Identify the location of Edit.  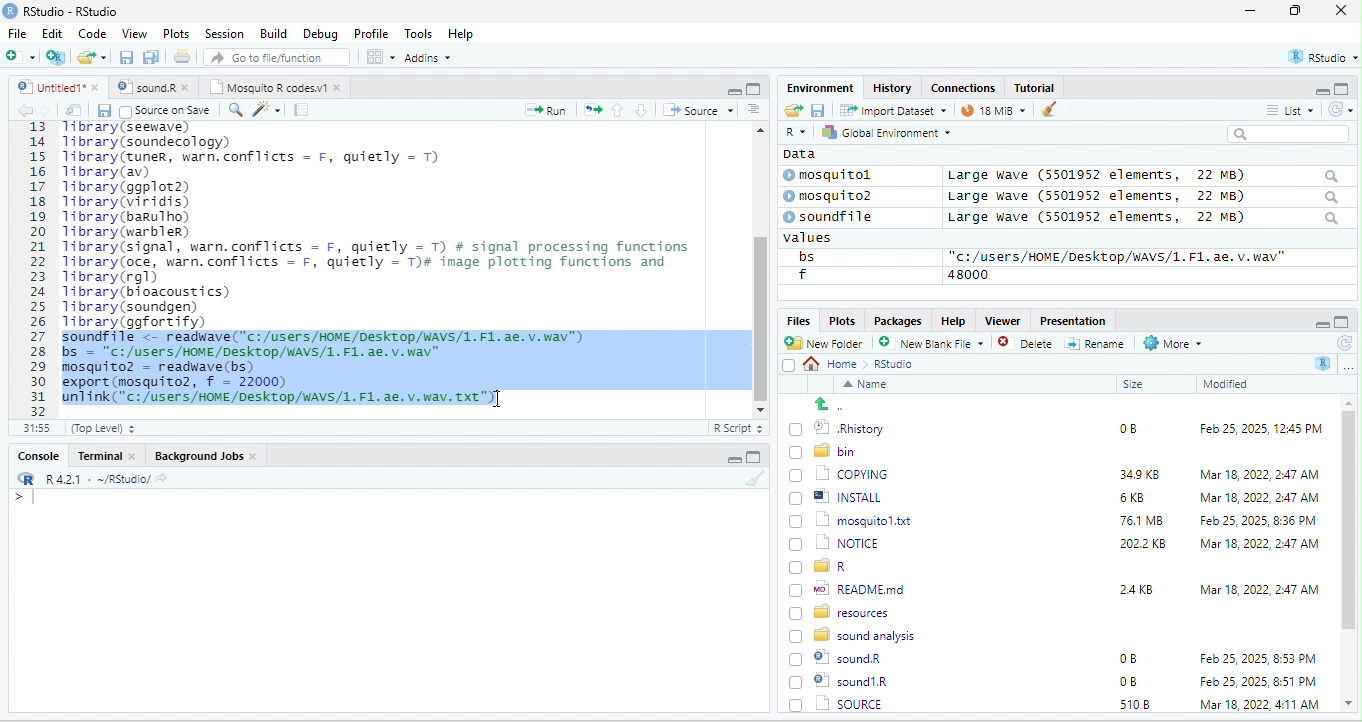
(54, 33).